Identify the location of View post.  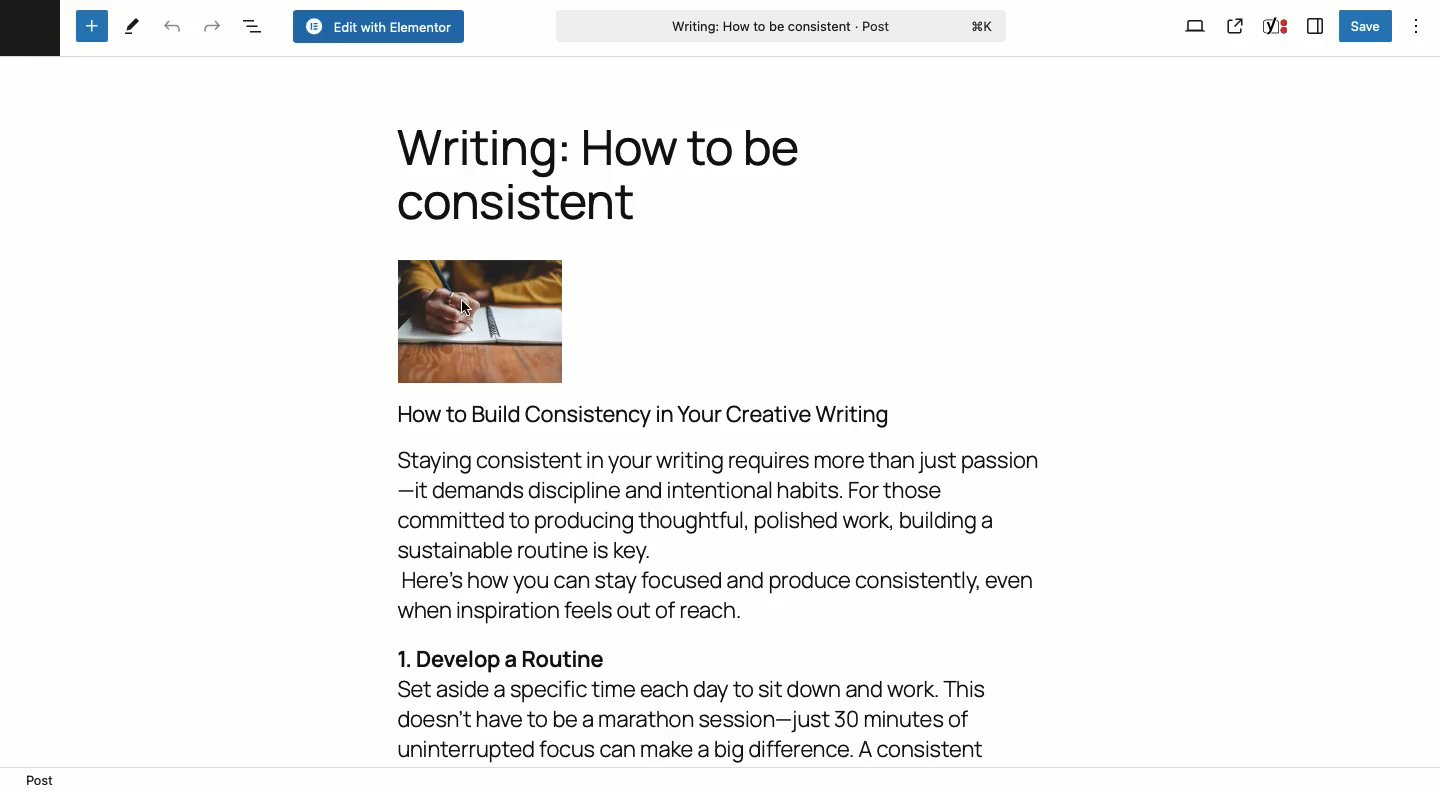
(1235, 27).